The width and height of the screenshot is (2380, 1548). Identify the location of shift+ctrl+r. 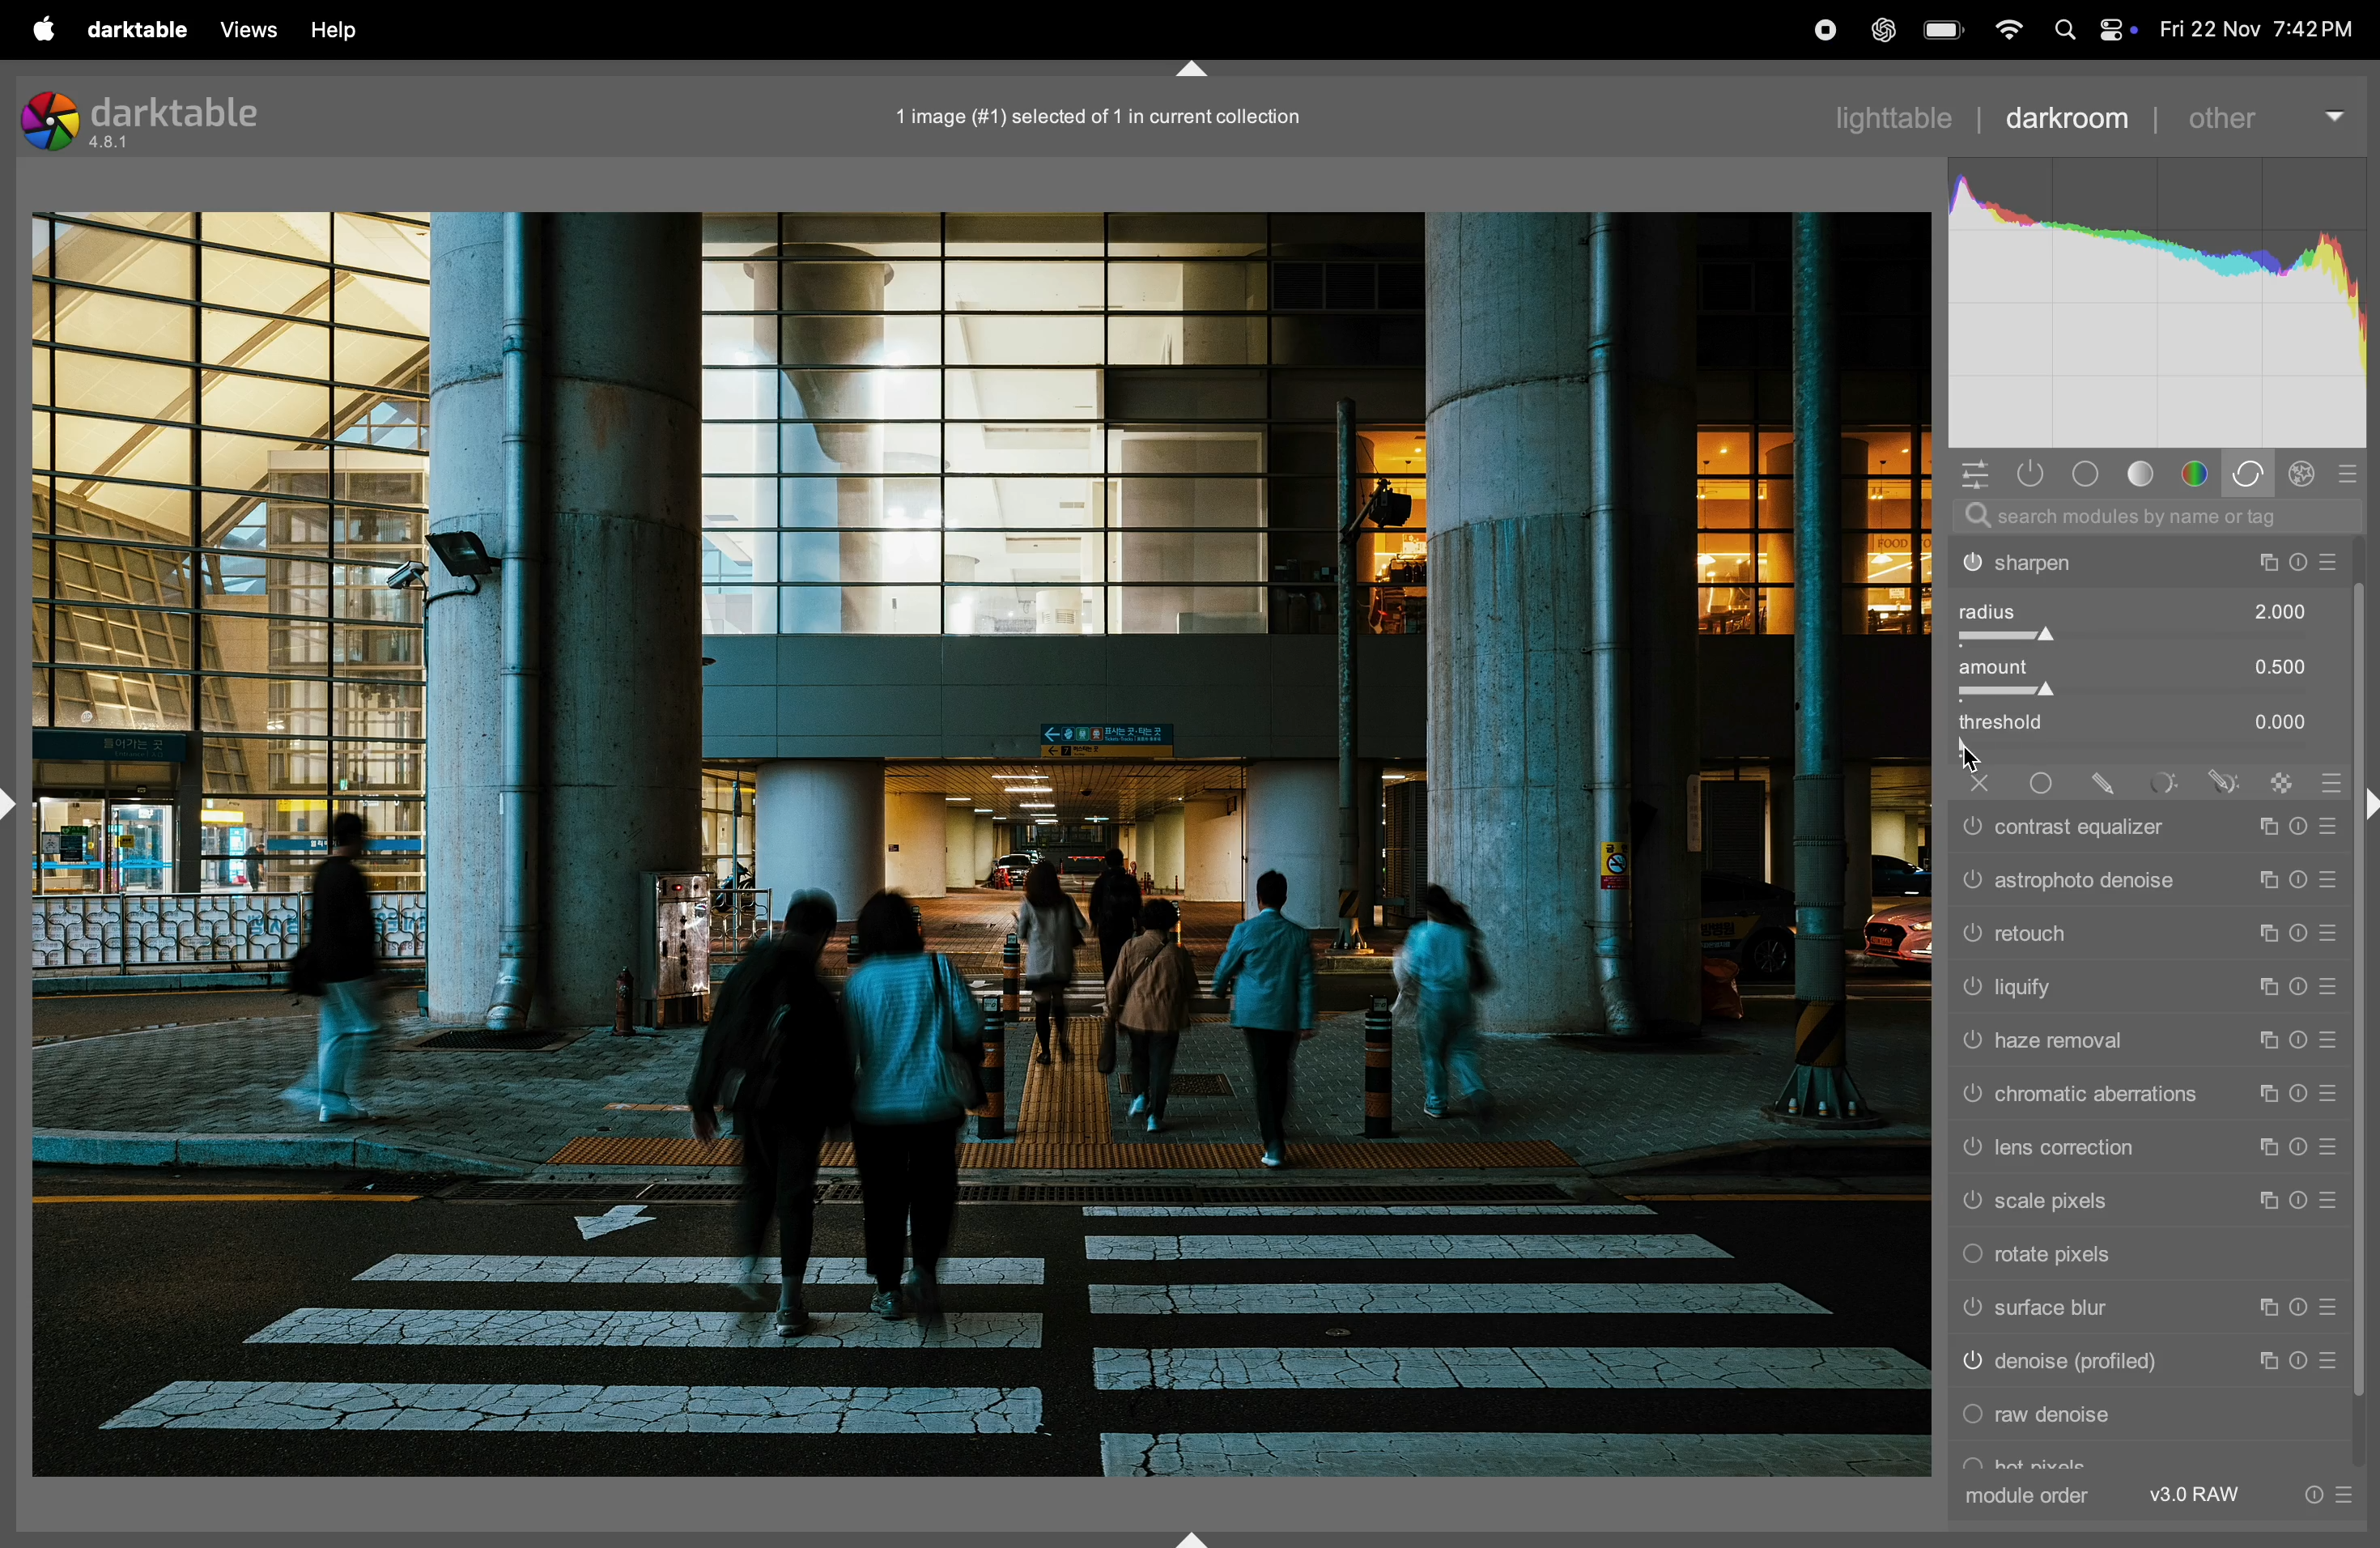
(2366, 802).